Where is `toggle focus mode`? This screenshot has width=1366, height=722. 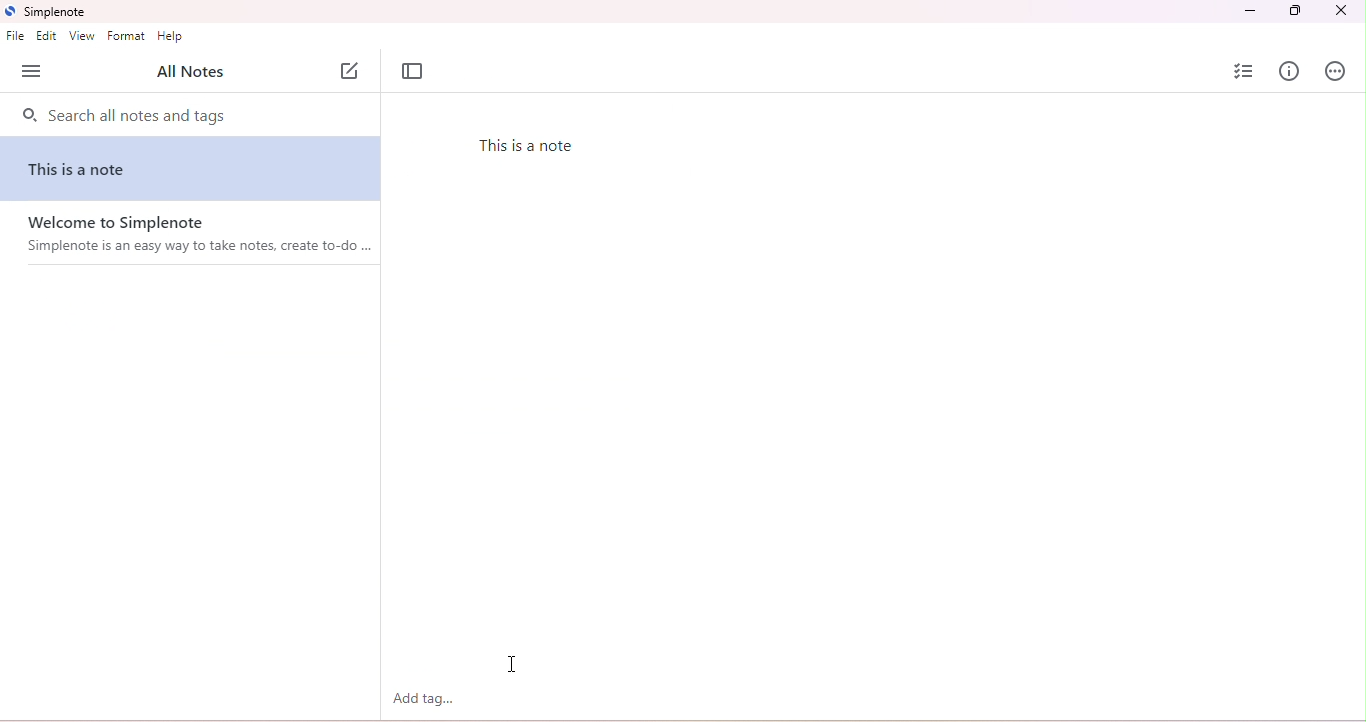
toggle focus mode is located at coordinates (413, 73).